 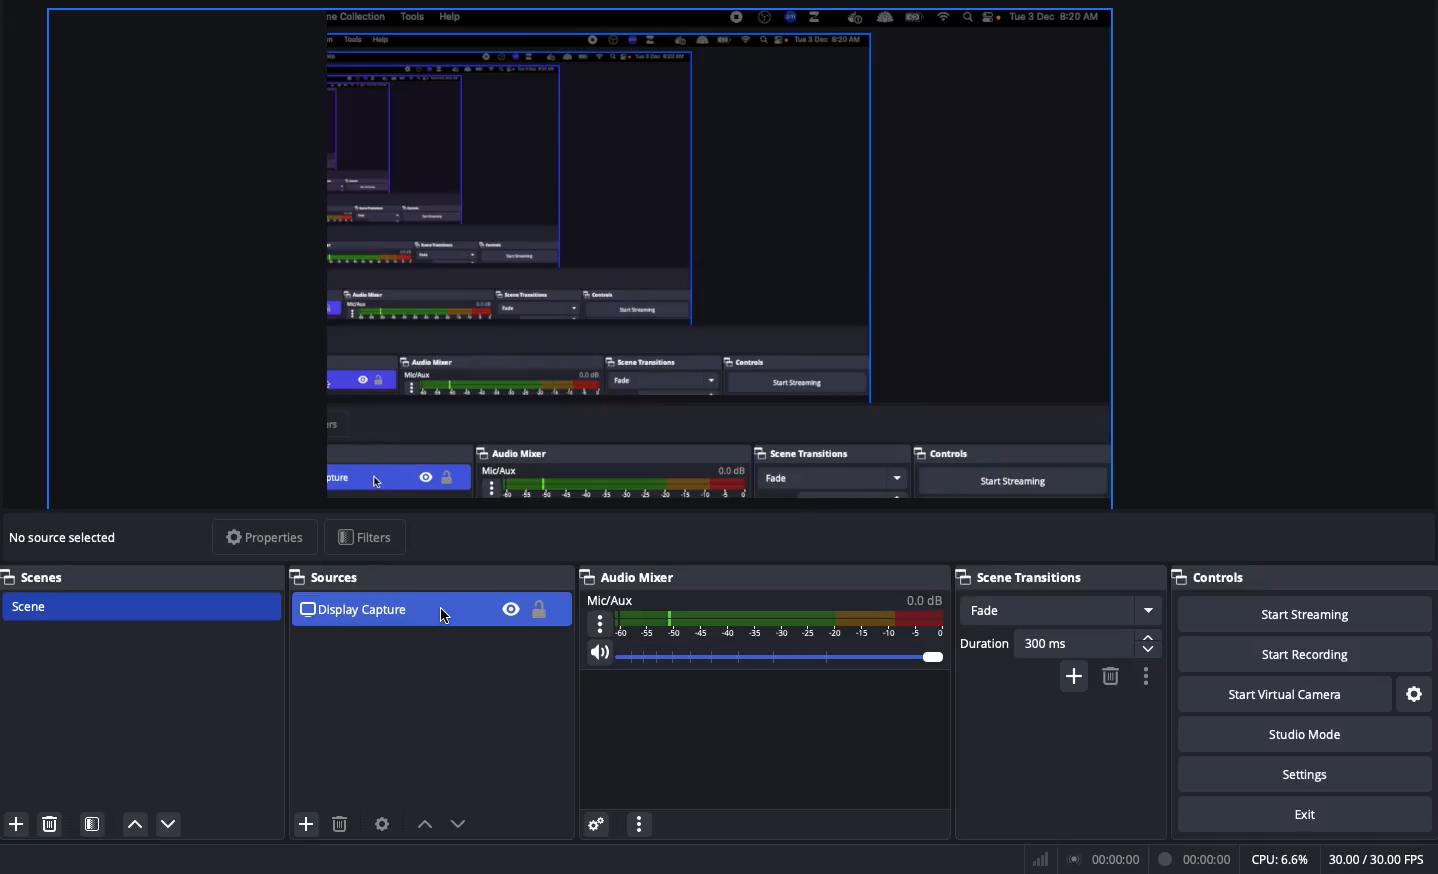 What do you see at coordinates (445, 615) in the screenshot?
I see `cursor` at bounding box center [445, 615].